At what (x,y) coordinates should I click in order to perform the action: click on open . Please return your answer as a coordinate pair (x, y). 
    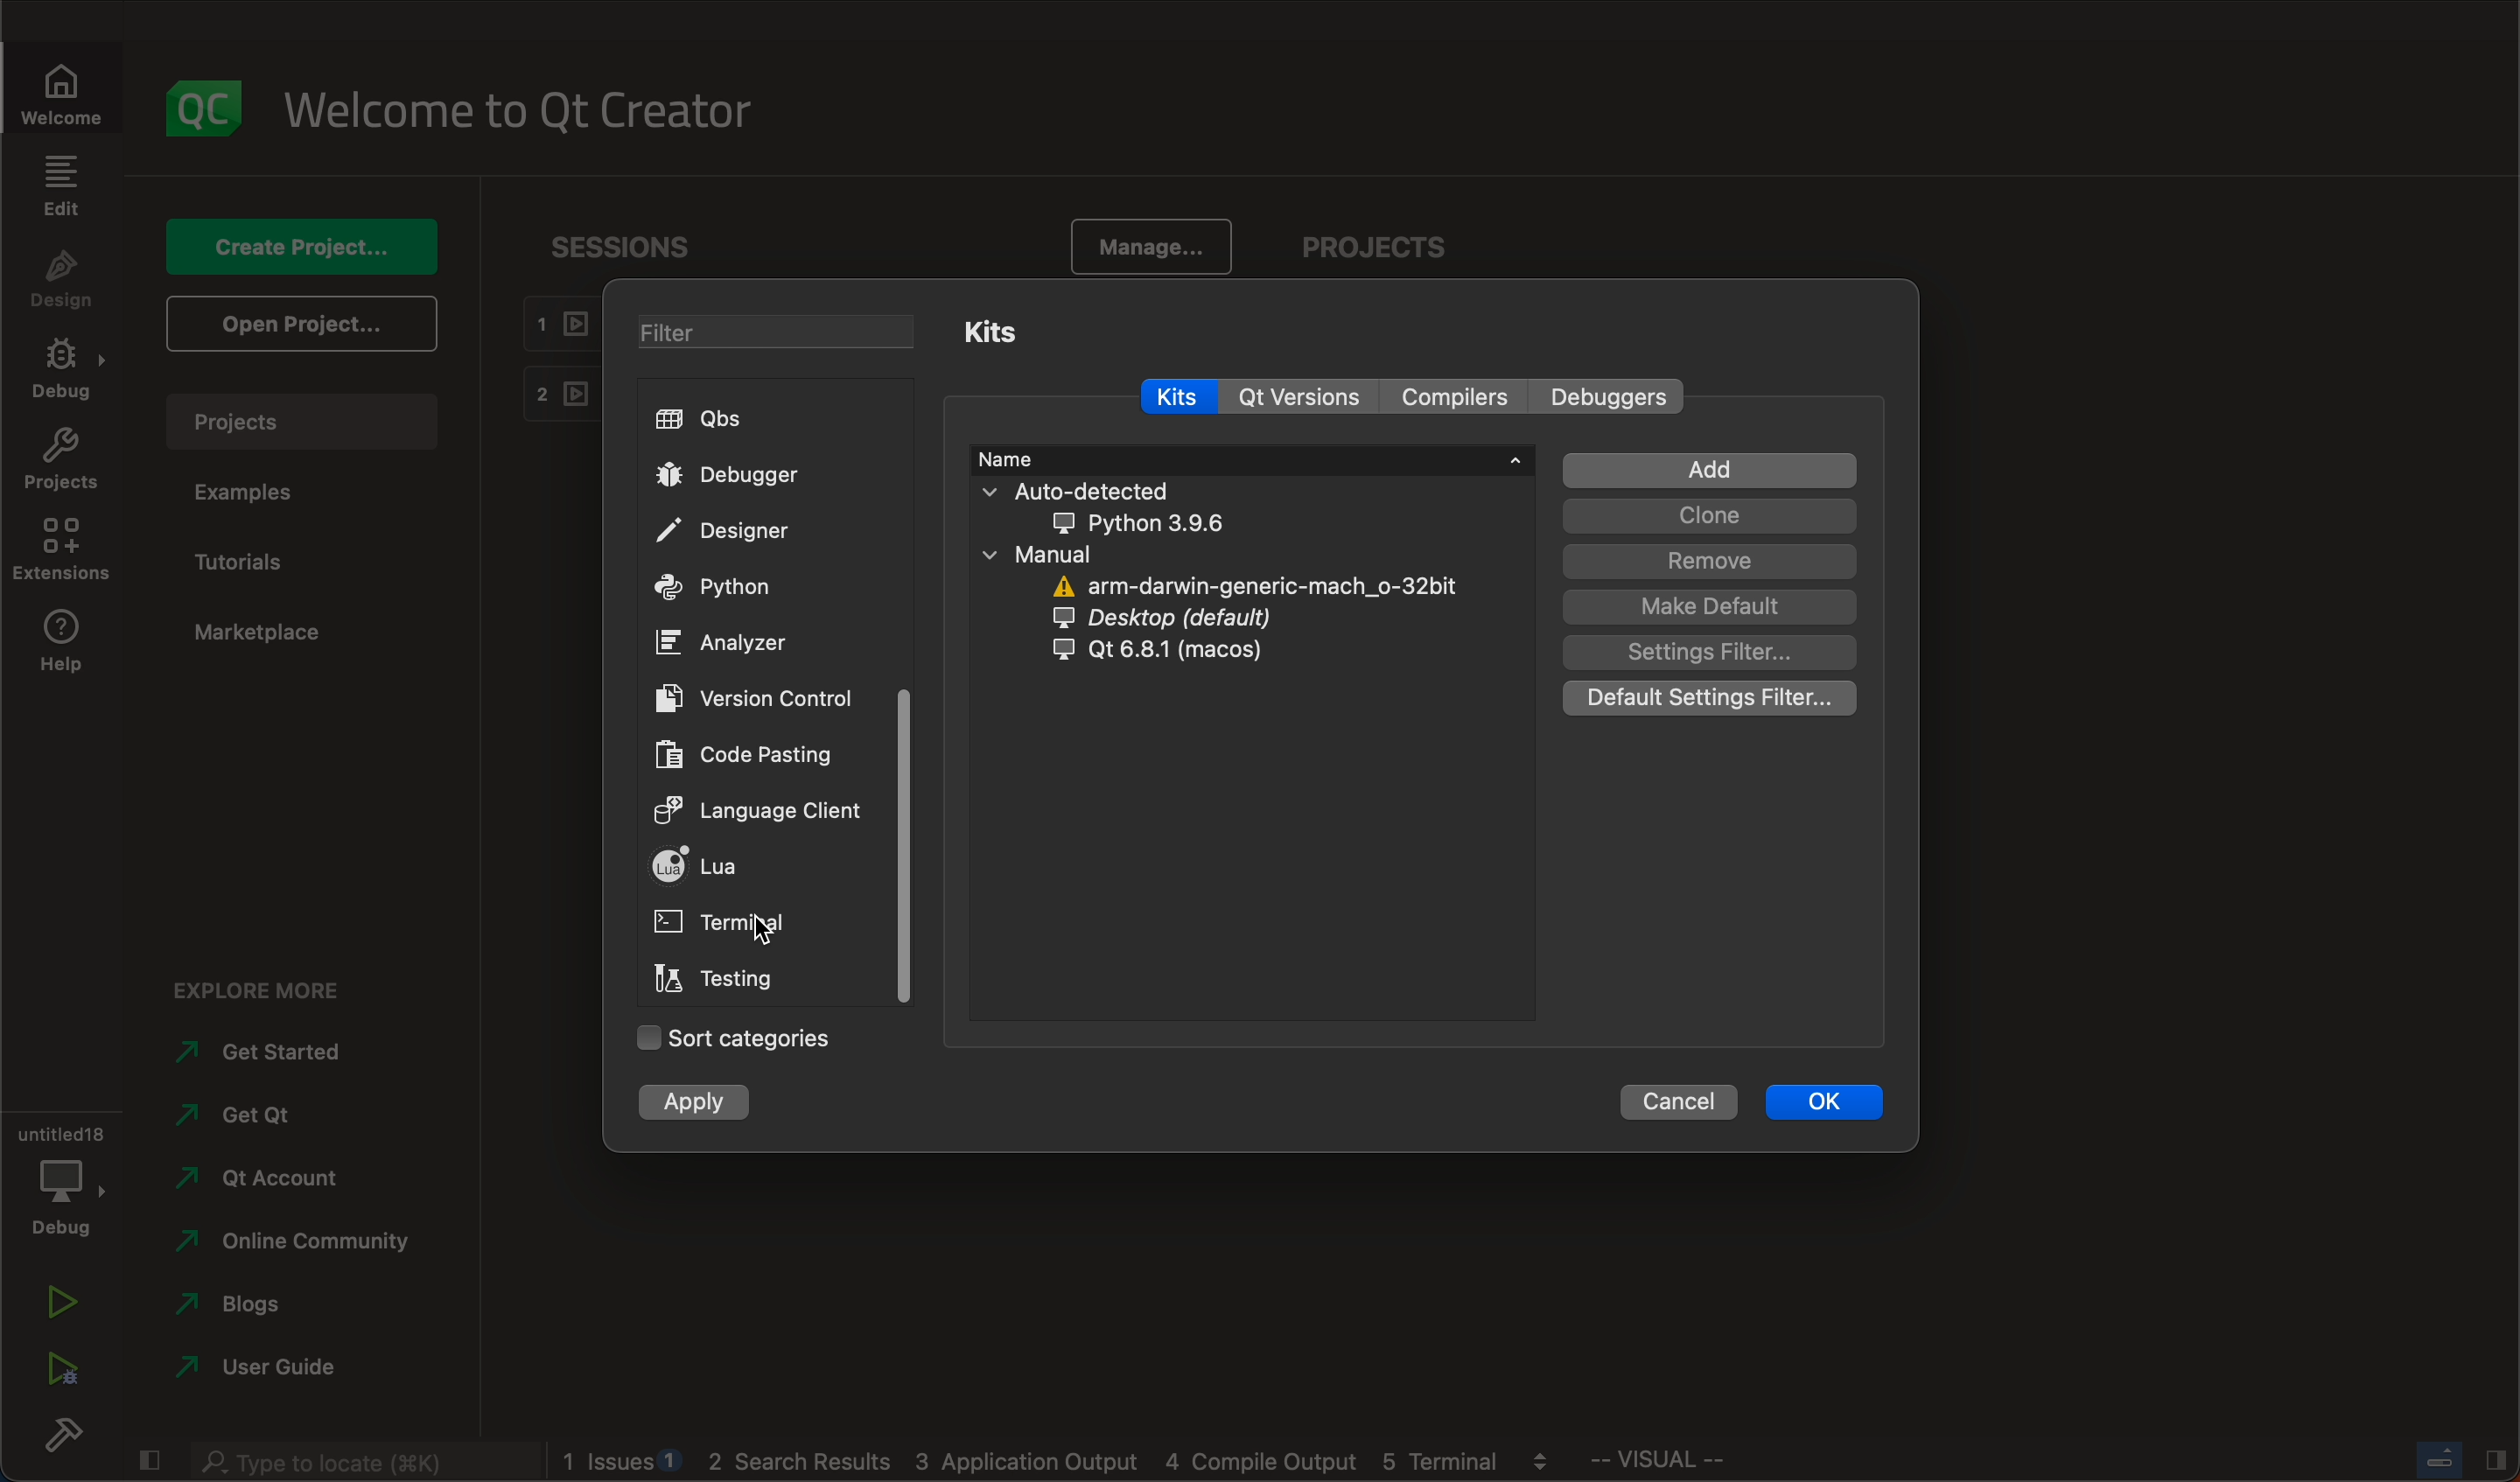
    Looking at the image, I should click on (297, 324).